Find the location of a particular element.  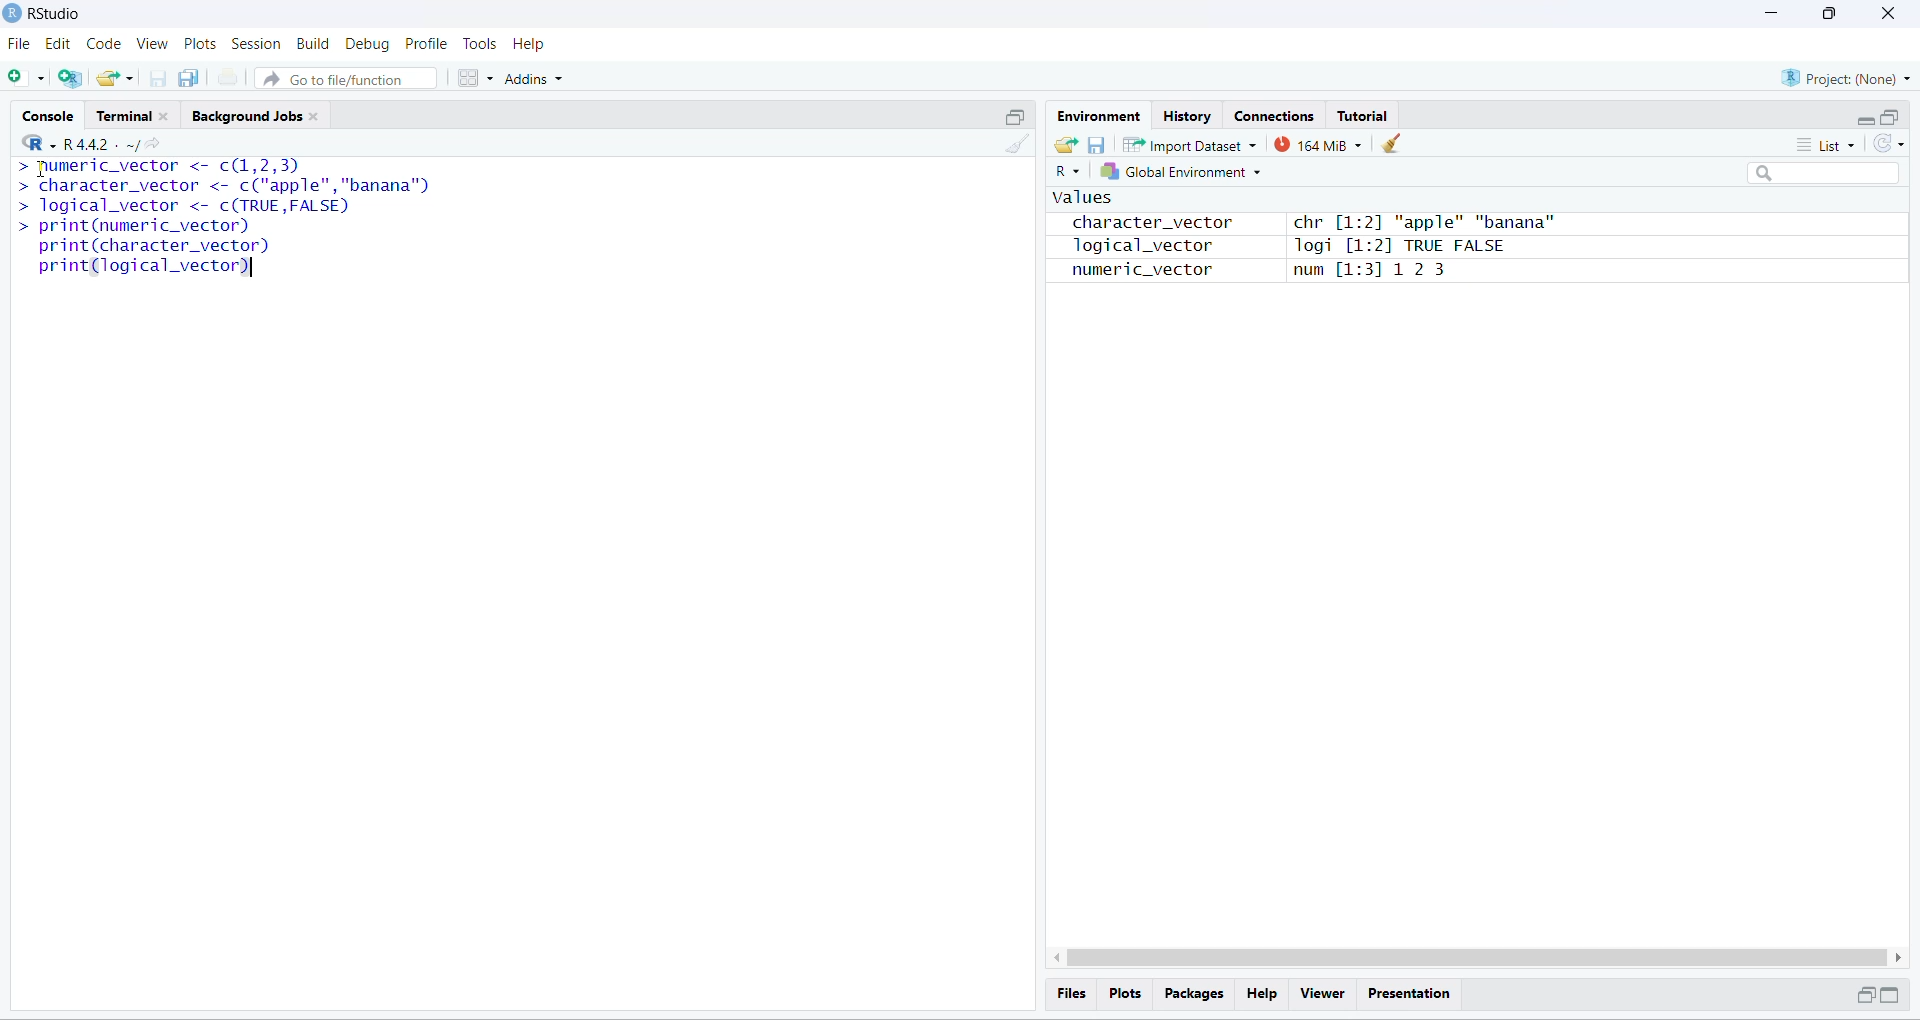

print is located at coordinates (228, 78).